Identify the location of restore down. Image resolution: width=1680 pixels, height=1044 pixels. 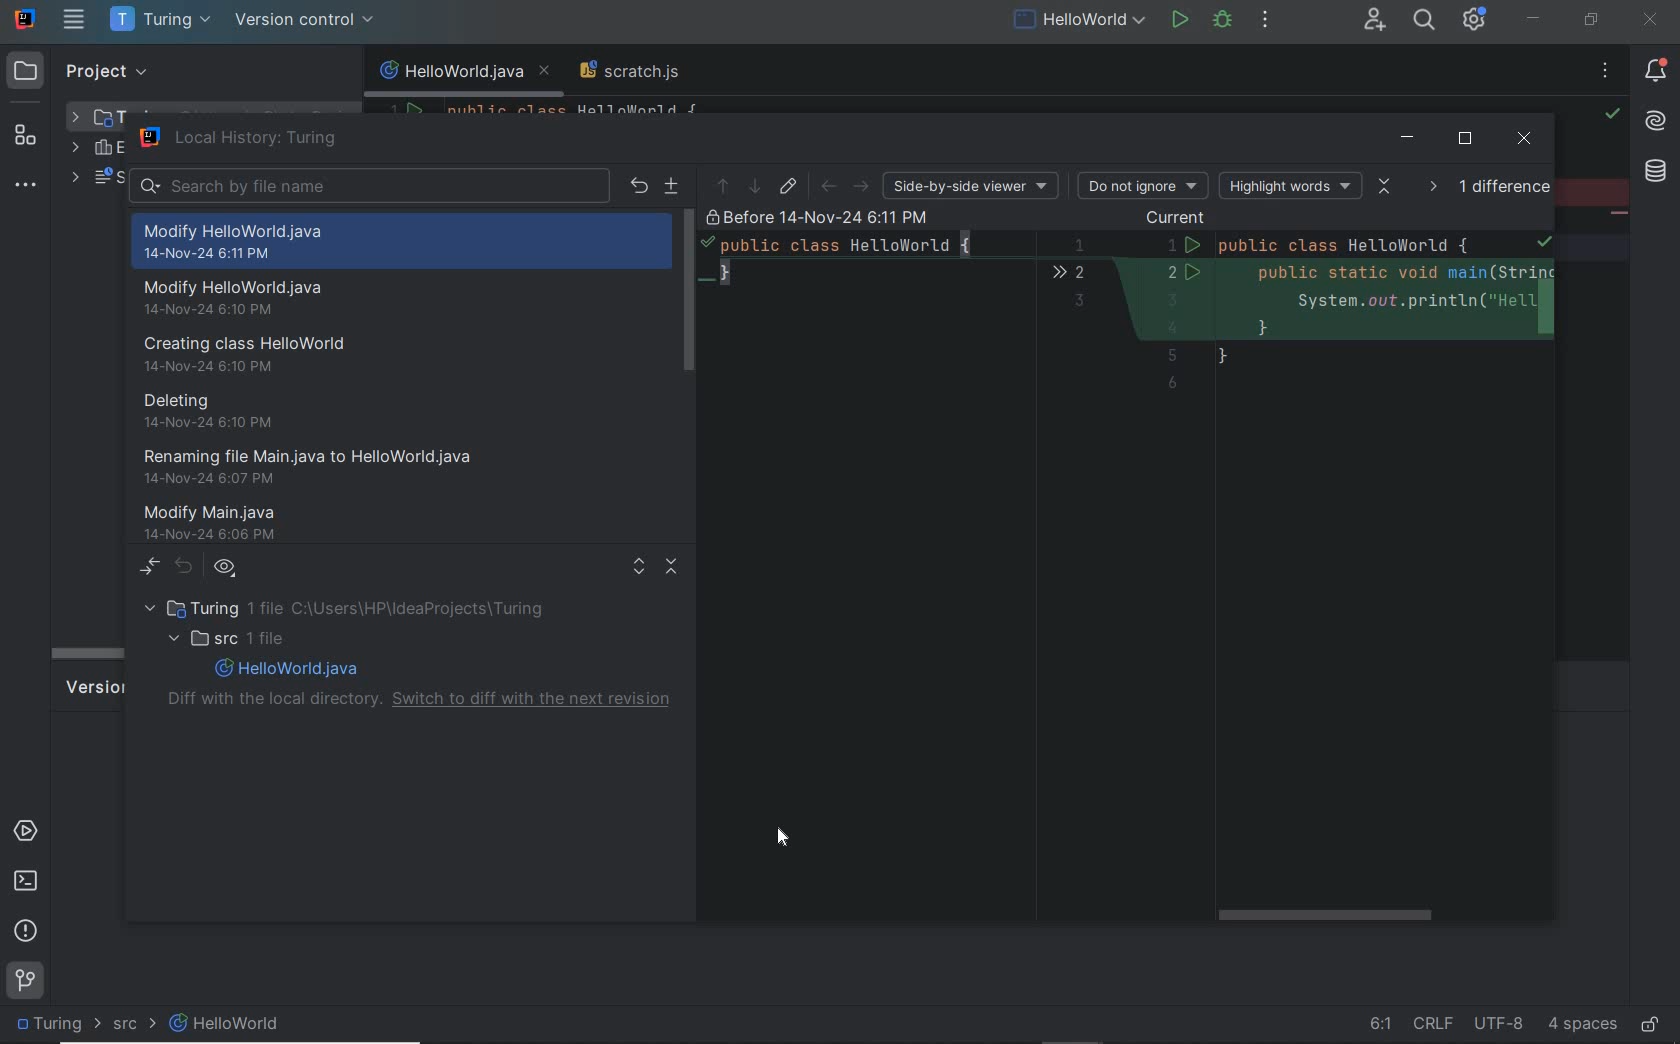
(1465, 139).